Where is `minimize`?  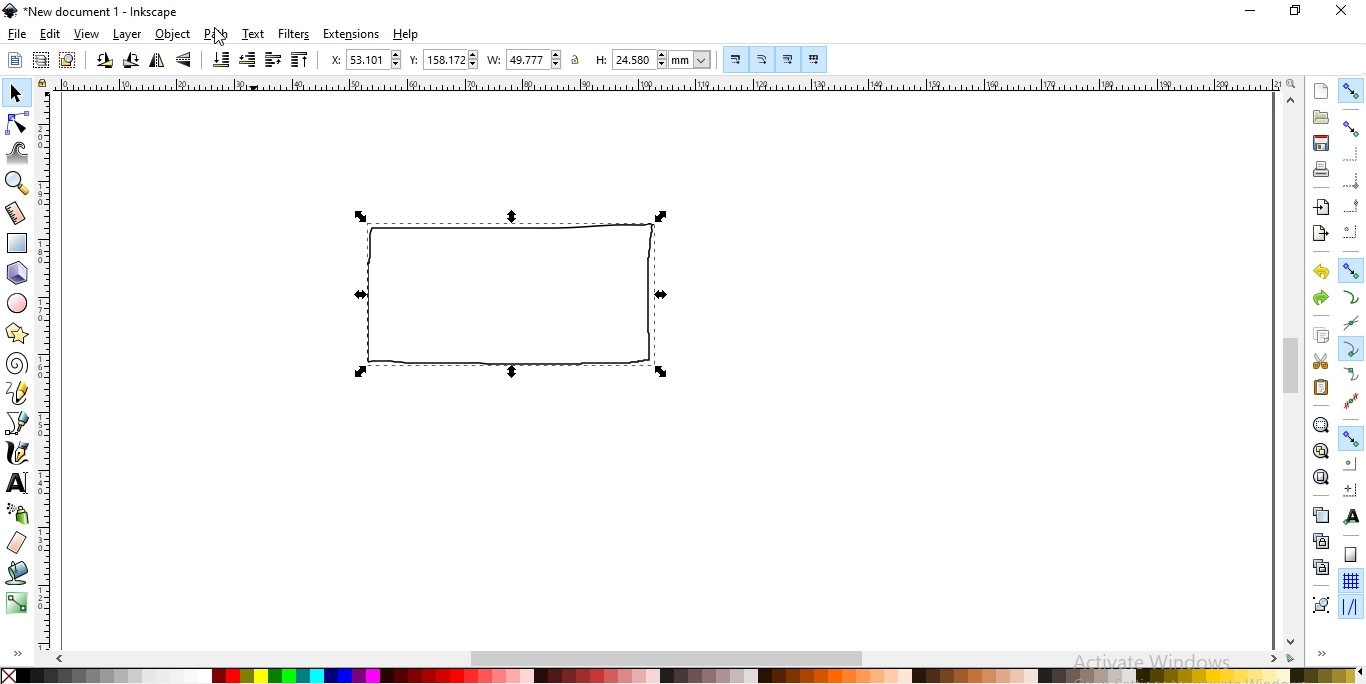
minimize is located at coordinates (1251, 12).